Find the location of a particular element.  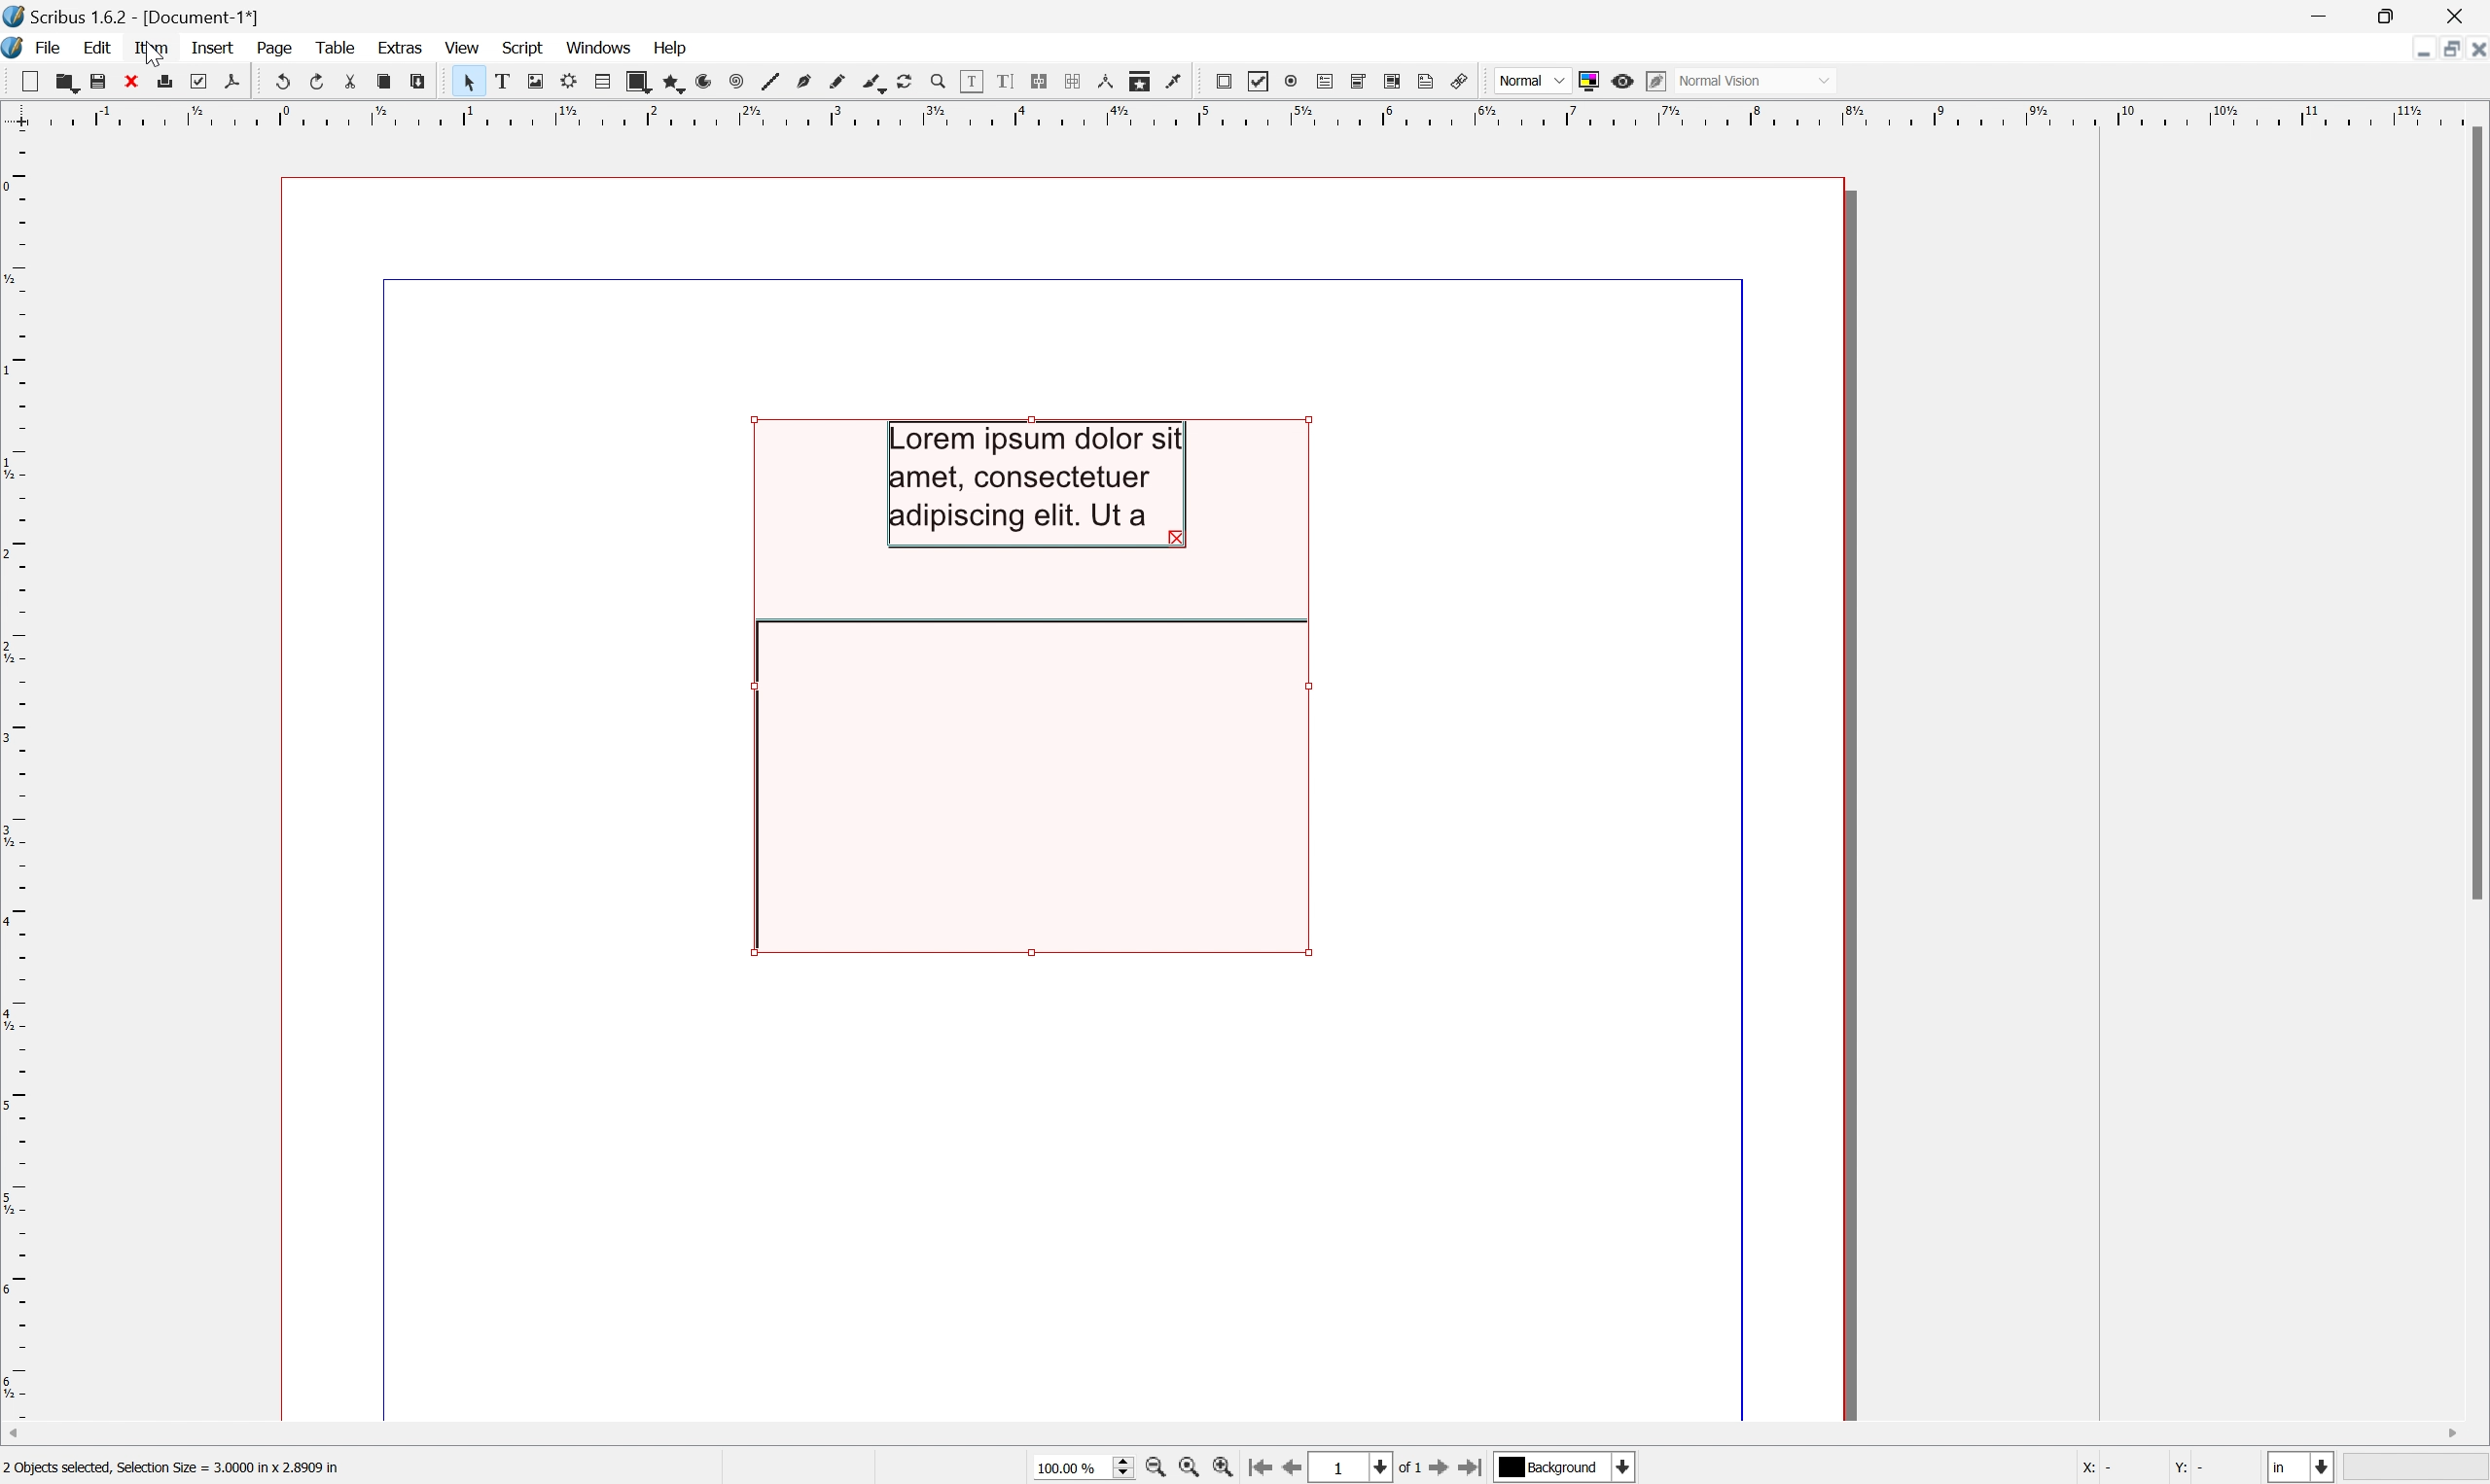

View is located at coordinates (465, 47).